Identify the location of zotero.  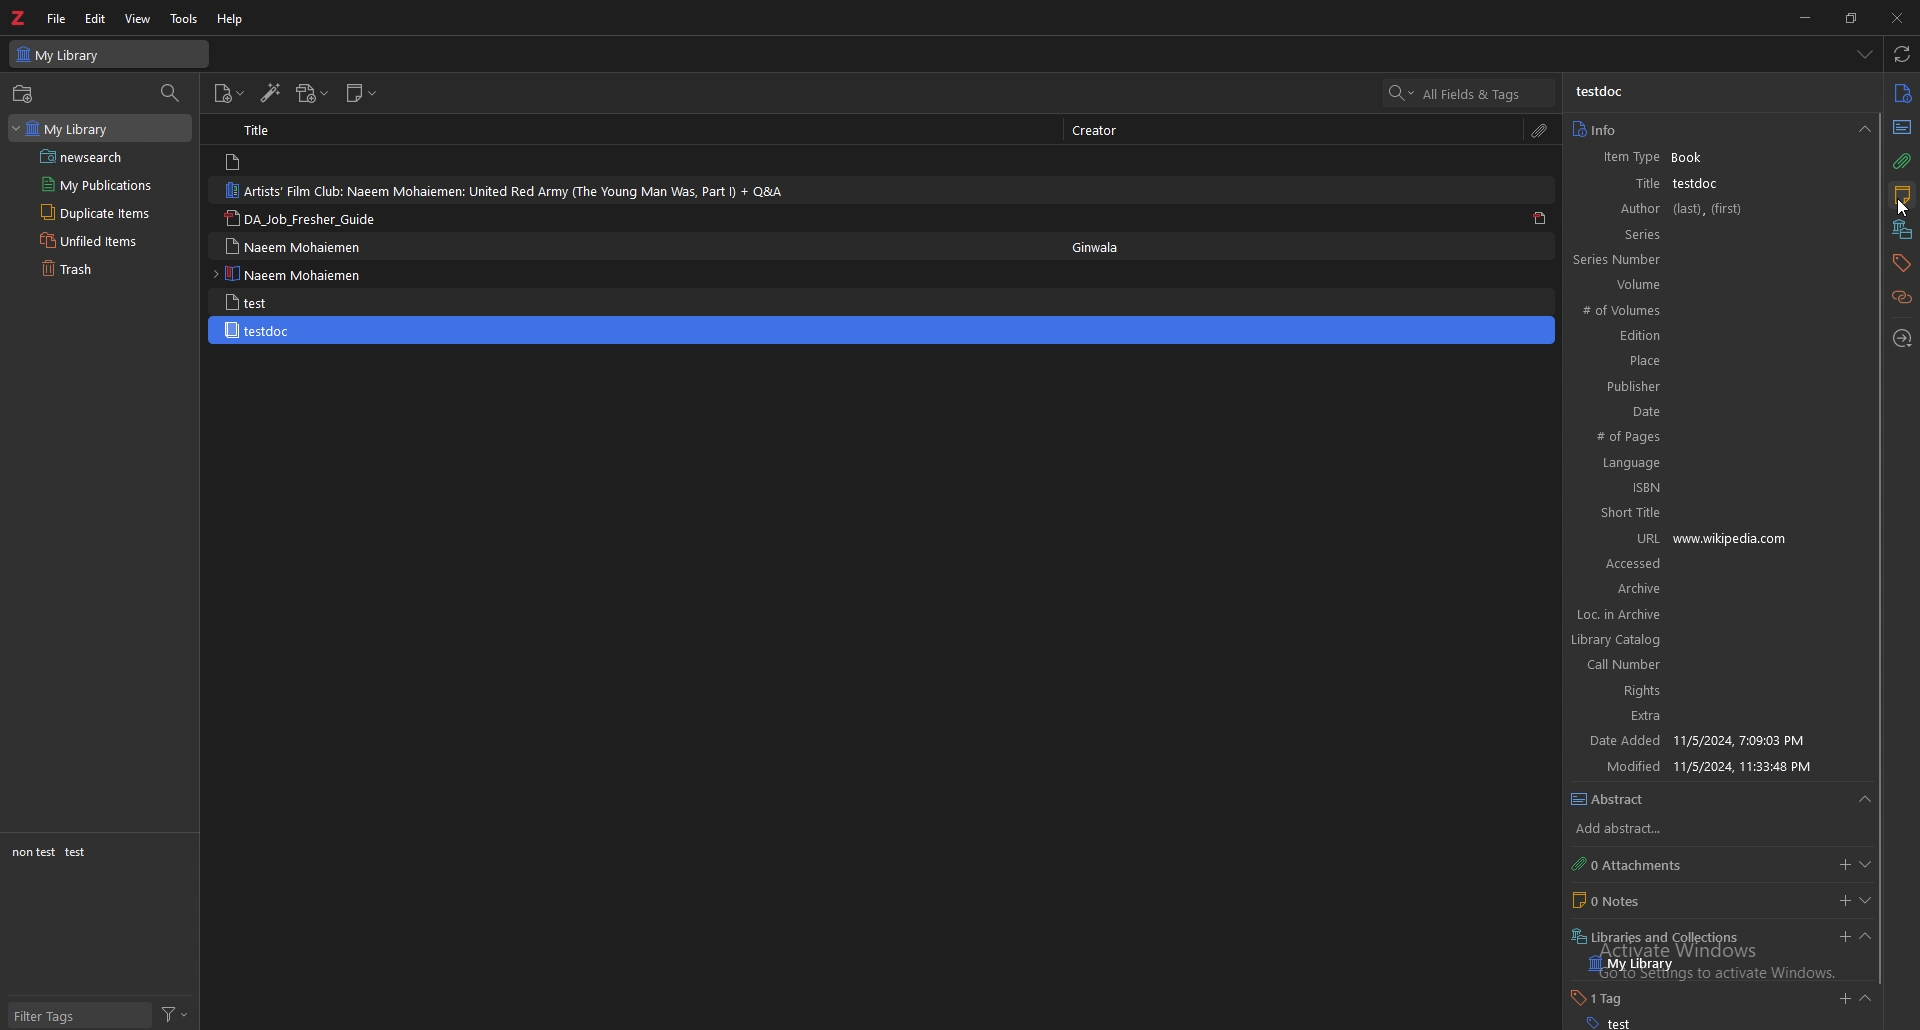
(19, 18).